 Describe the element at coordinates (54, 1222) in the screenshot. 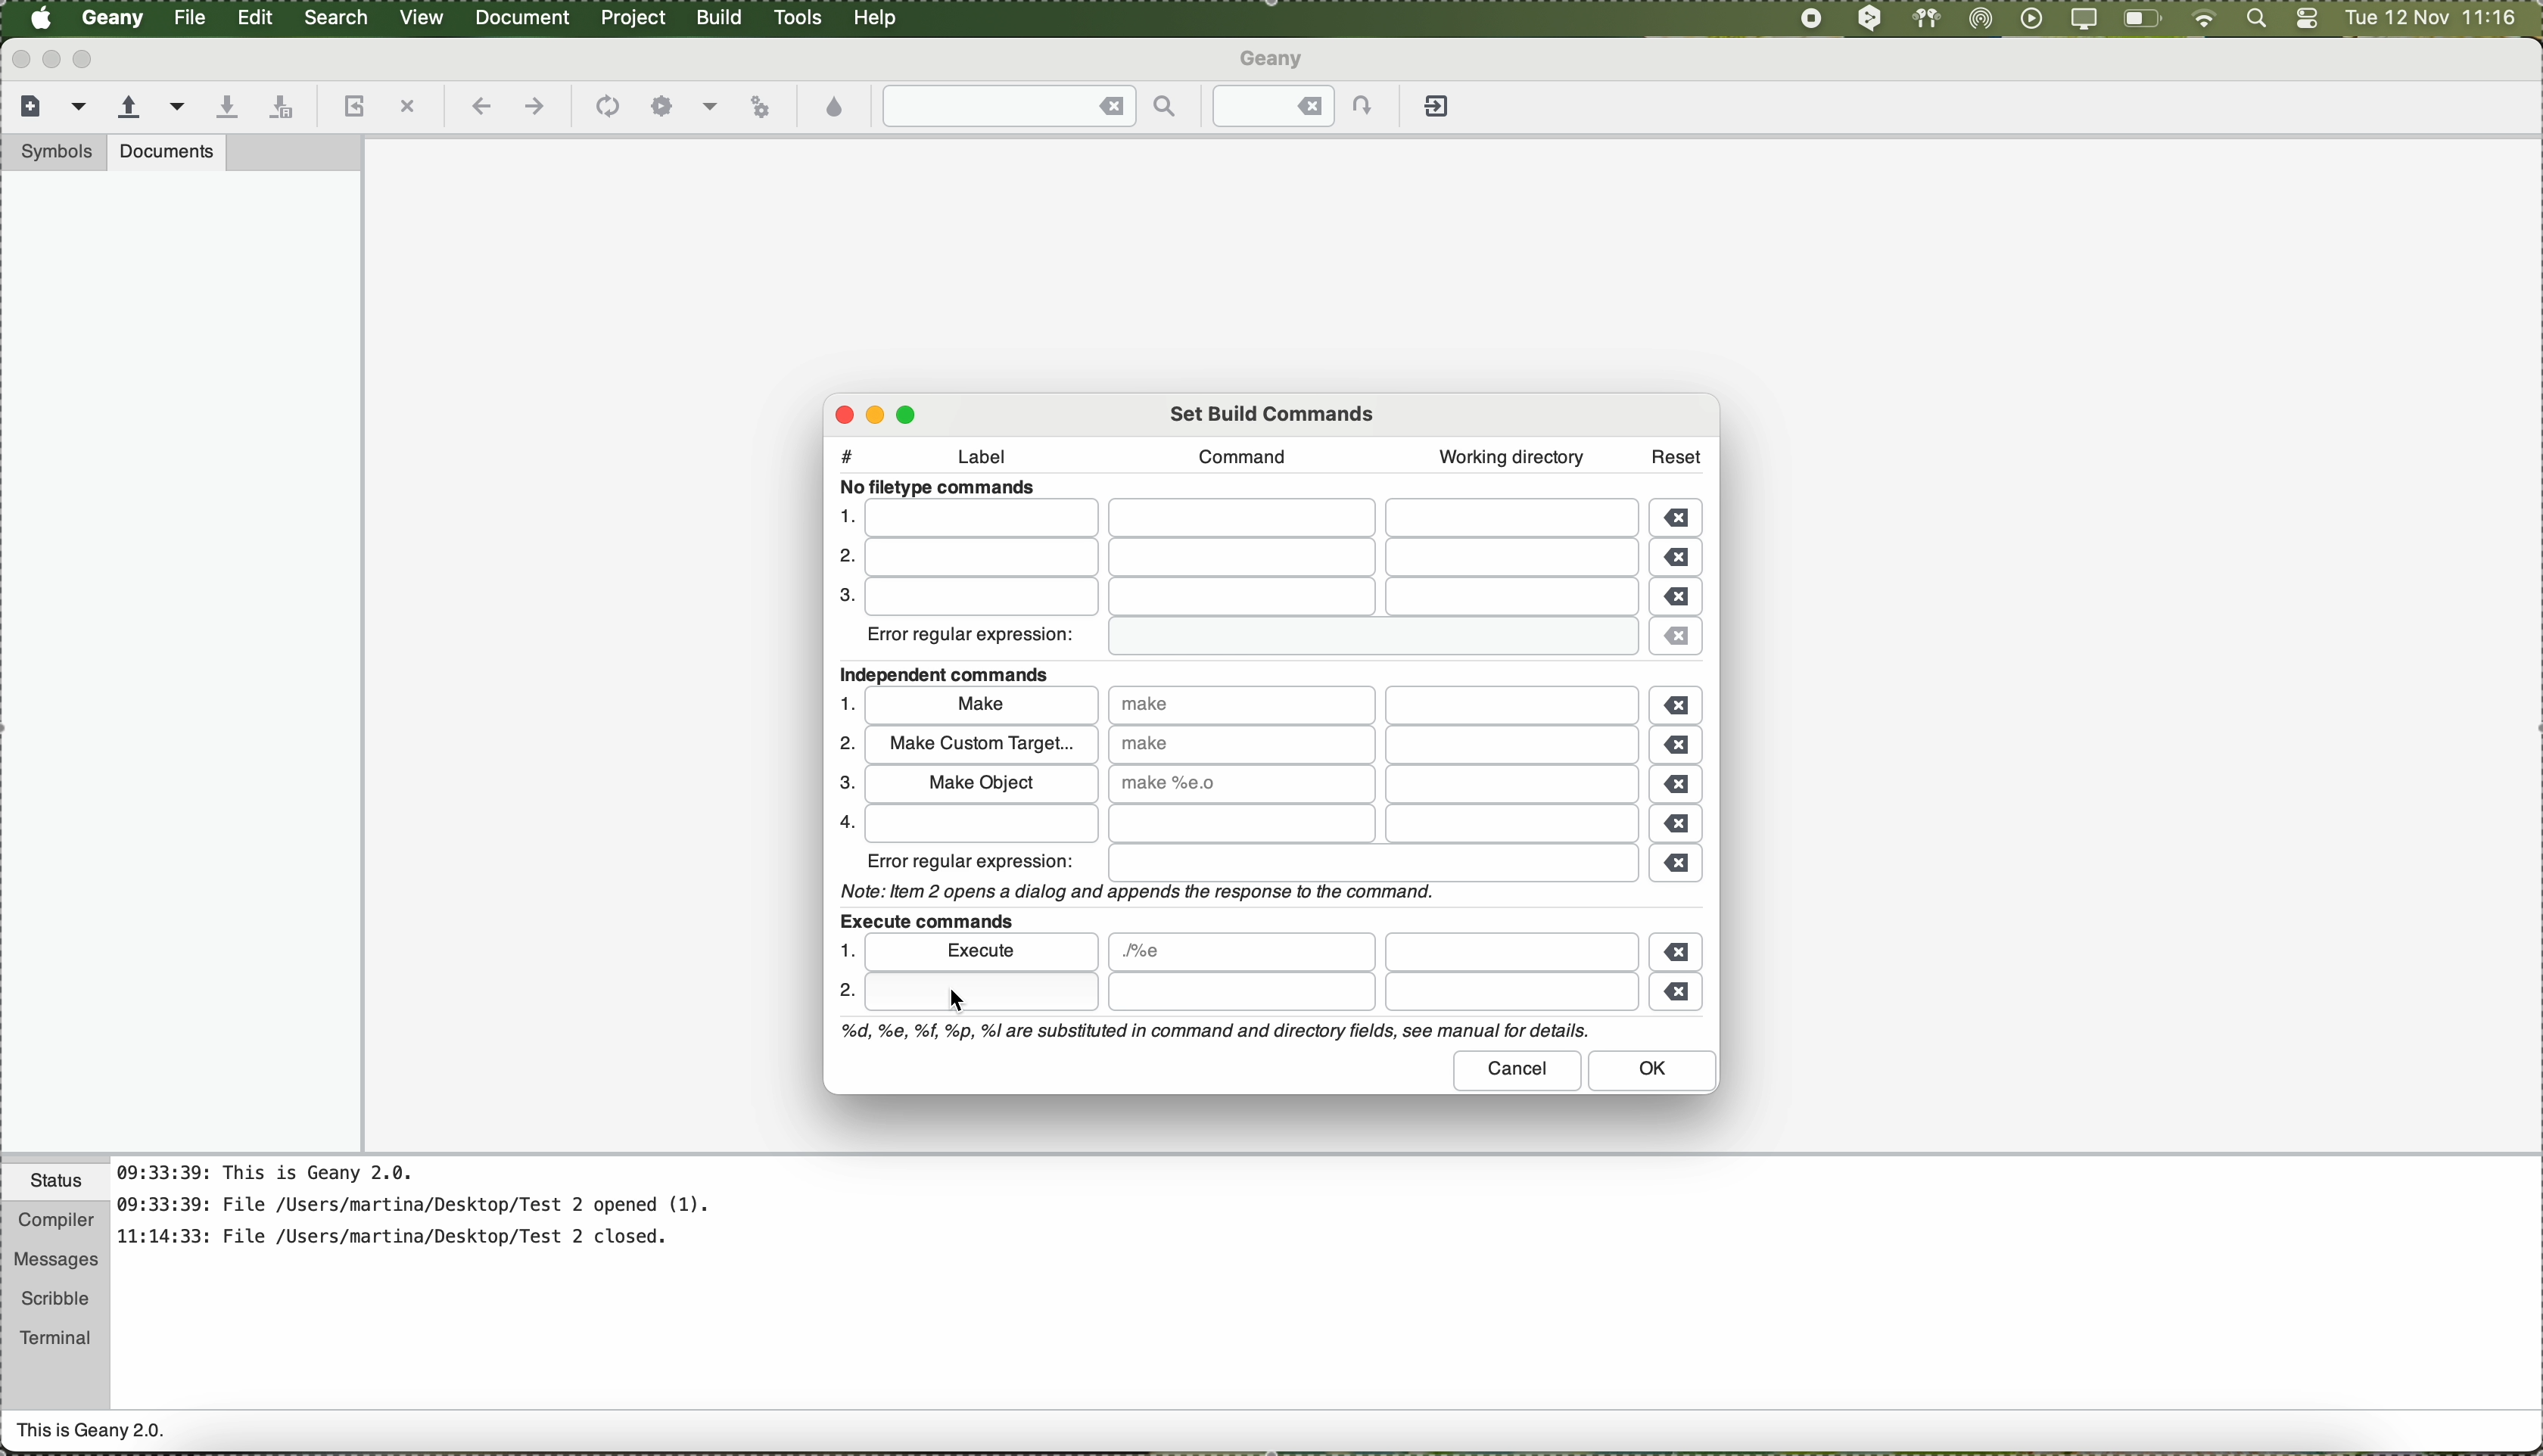

I see `compiler` at that location.